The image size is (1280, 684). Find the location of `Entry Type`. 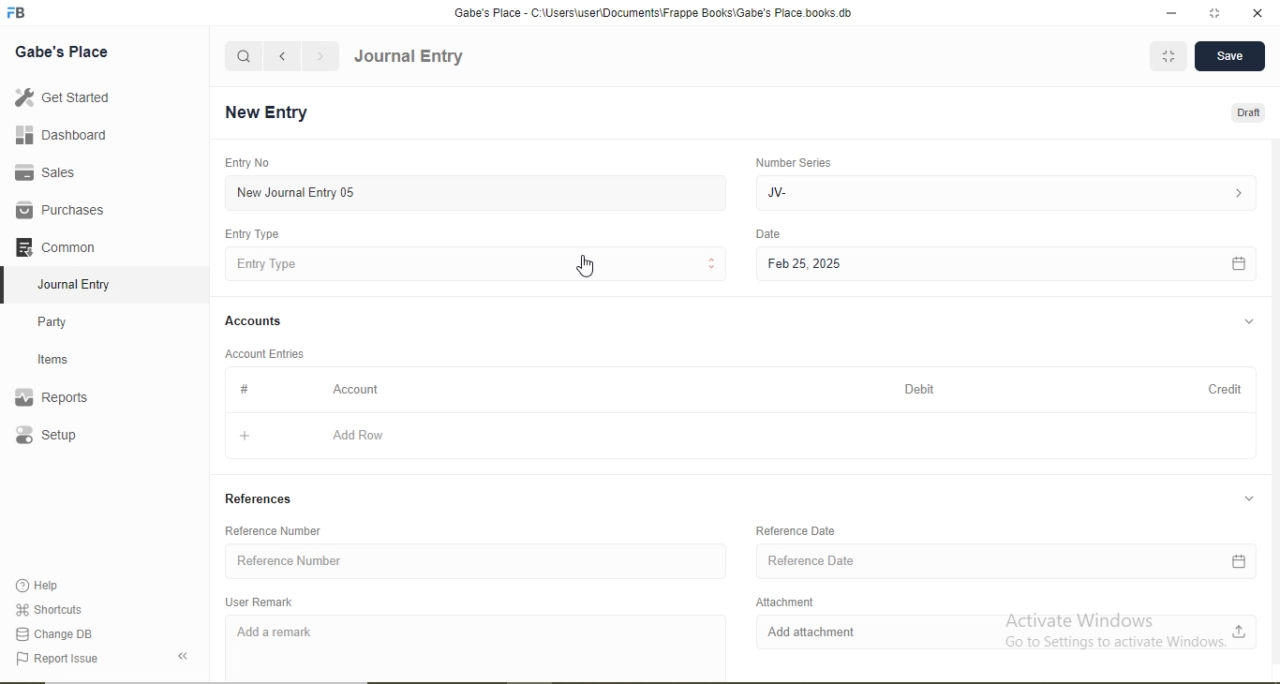

Entry Type is located at coordinates (478, 263).